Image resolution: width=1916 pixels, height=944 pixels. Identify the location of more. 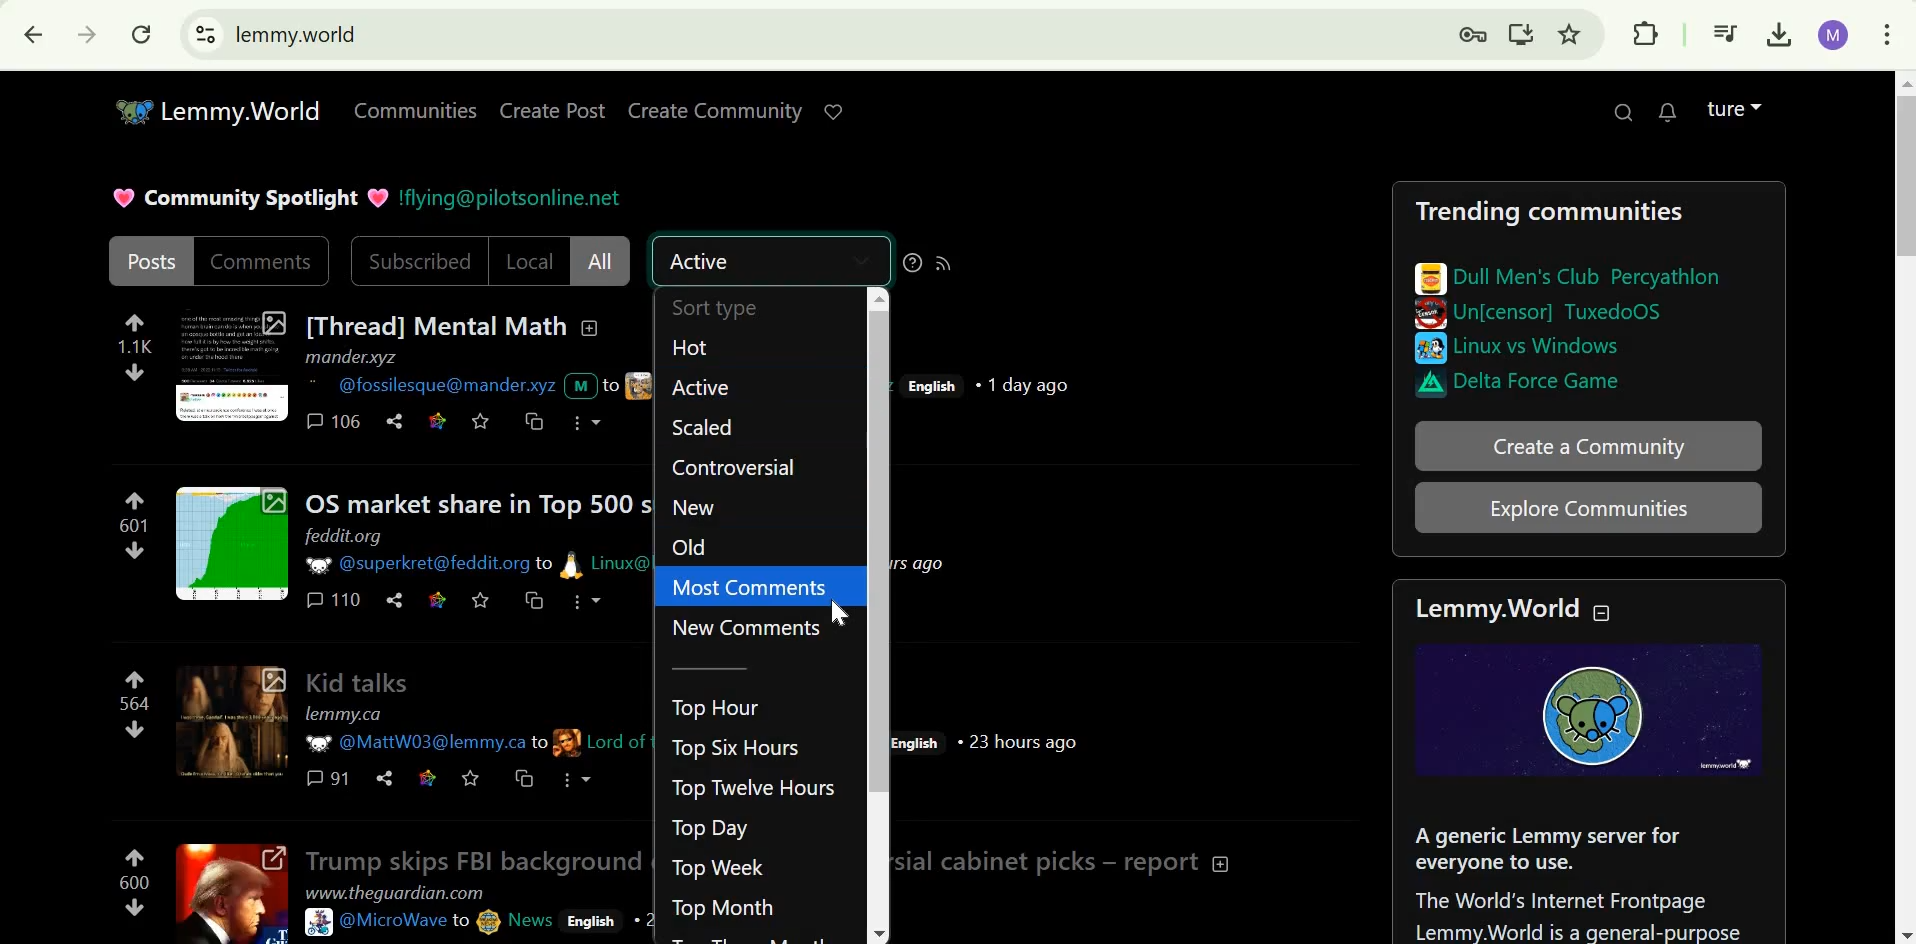
(587, 422).